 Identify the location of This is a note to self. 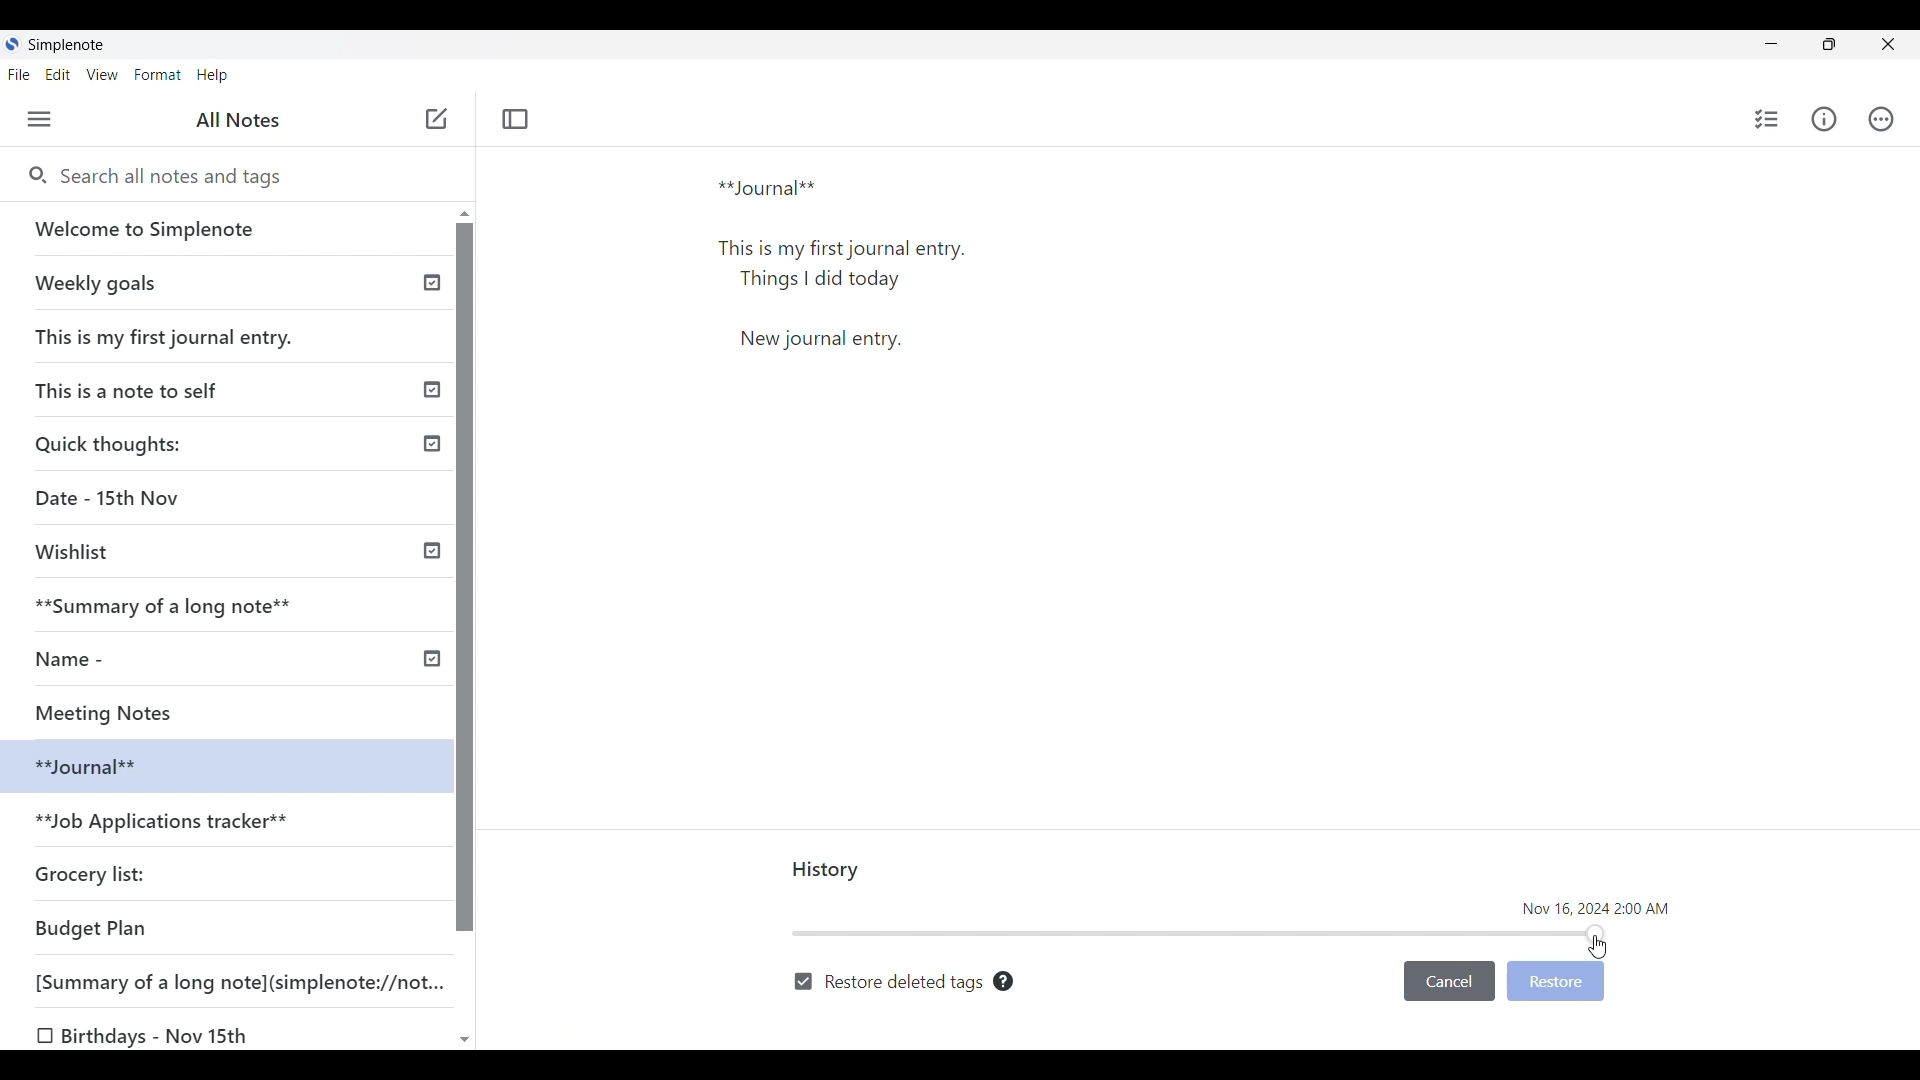
(134, 389).